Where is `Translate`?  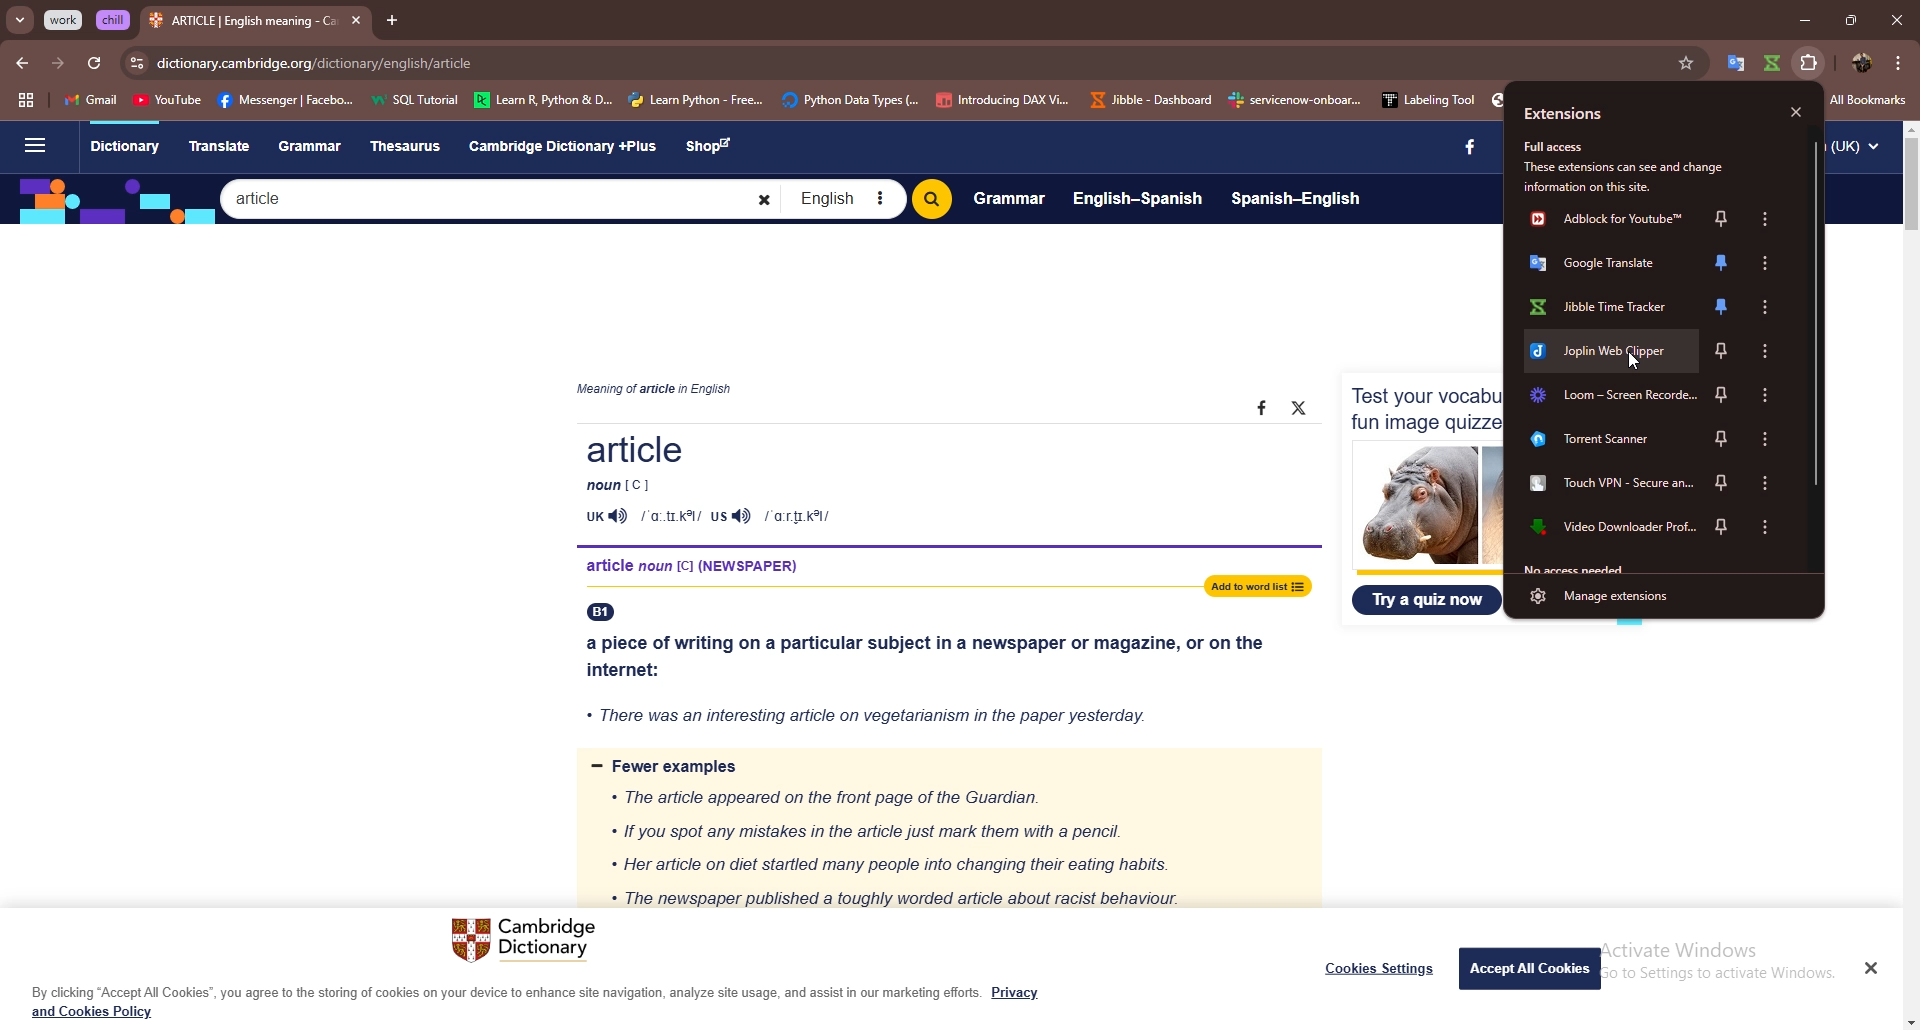 Translate is located at coordinates (219, 144).